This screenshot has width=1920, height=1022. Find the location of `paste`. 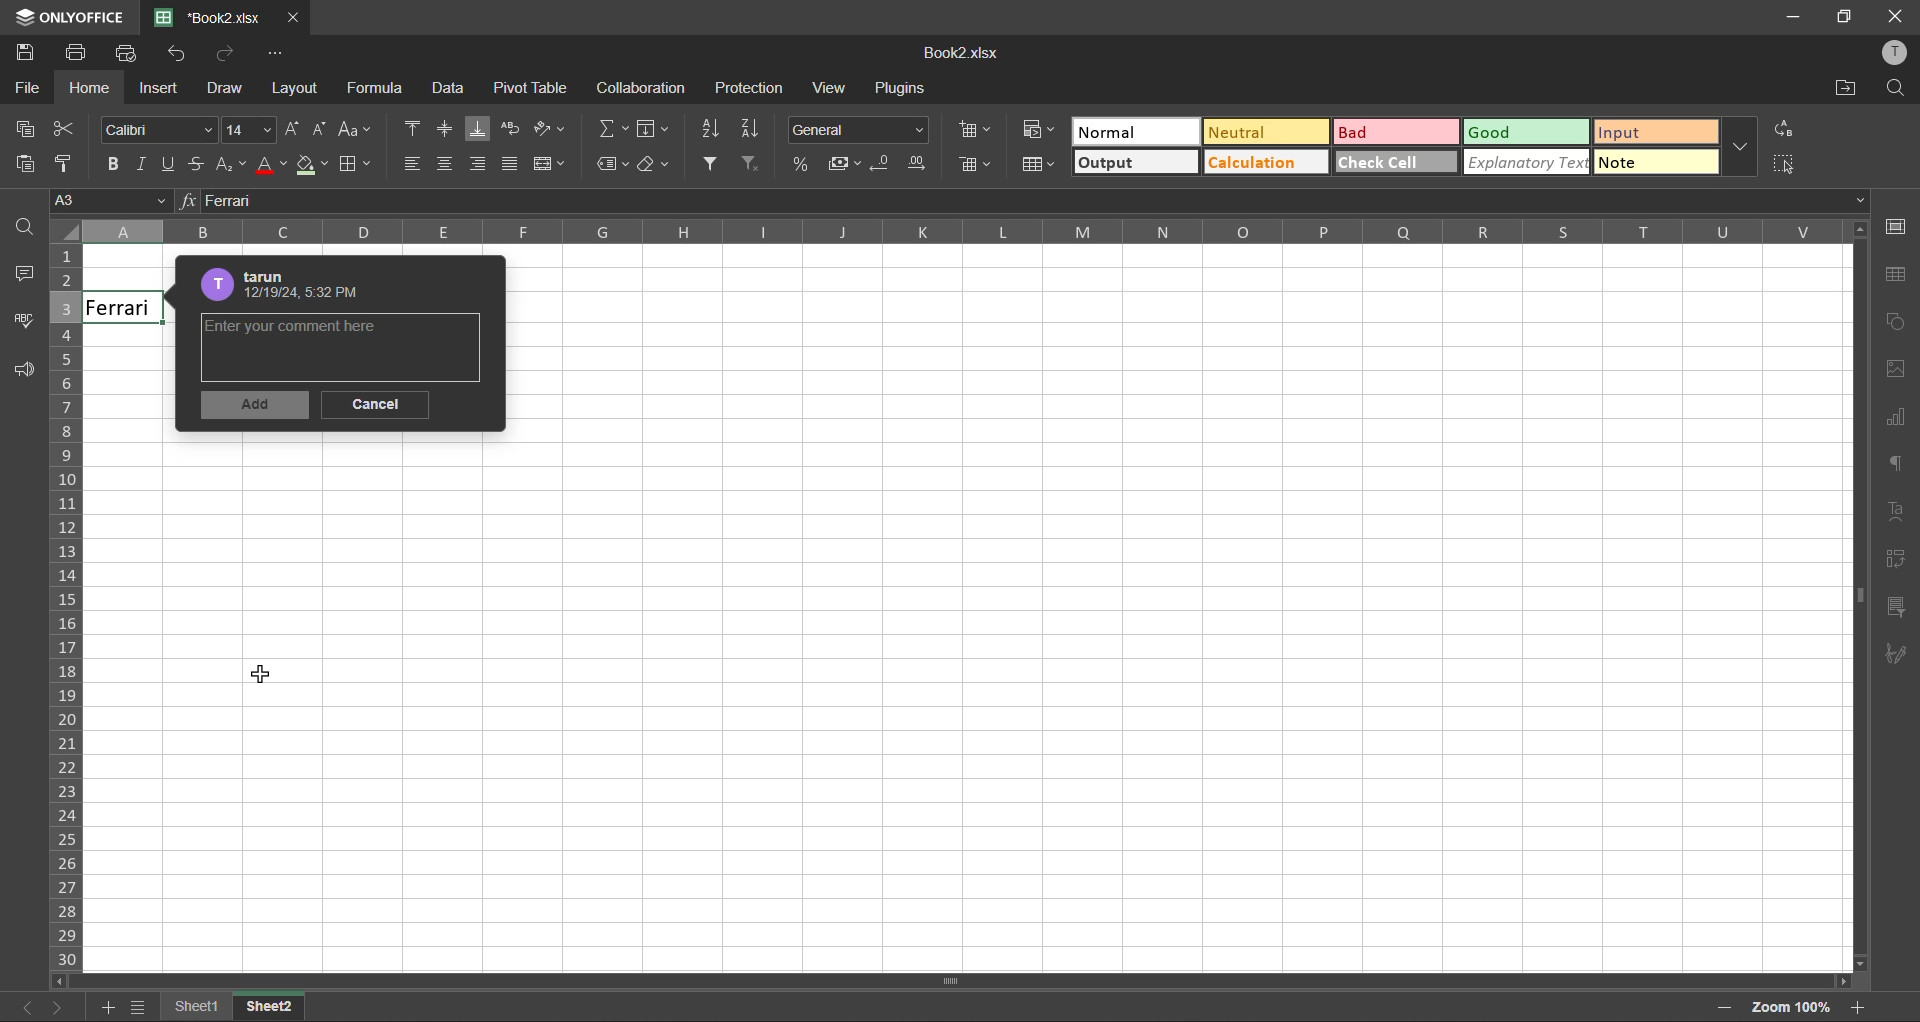

paste is located at coordinates (23, 167).